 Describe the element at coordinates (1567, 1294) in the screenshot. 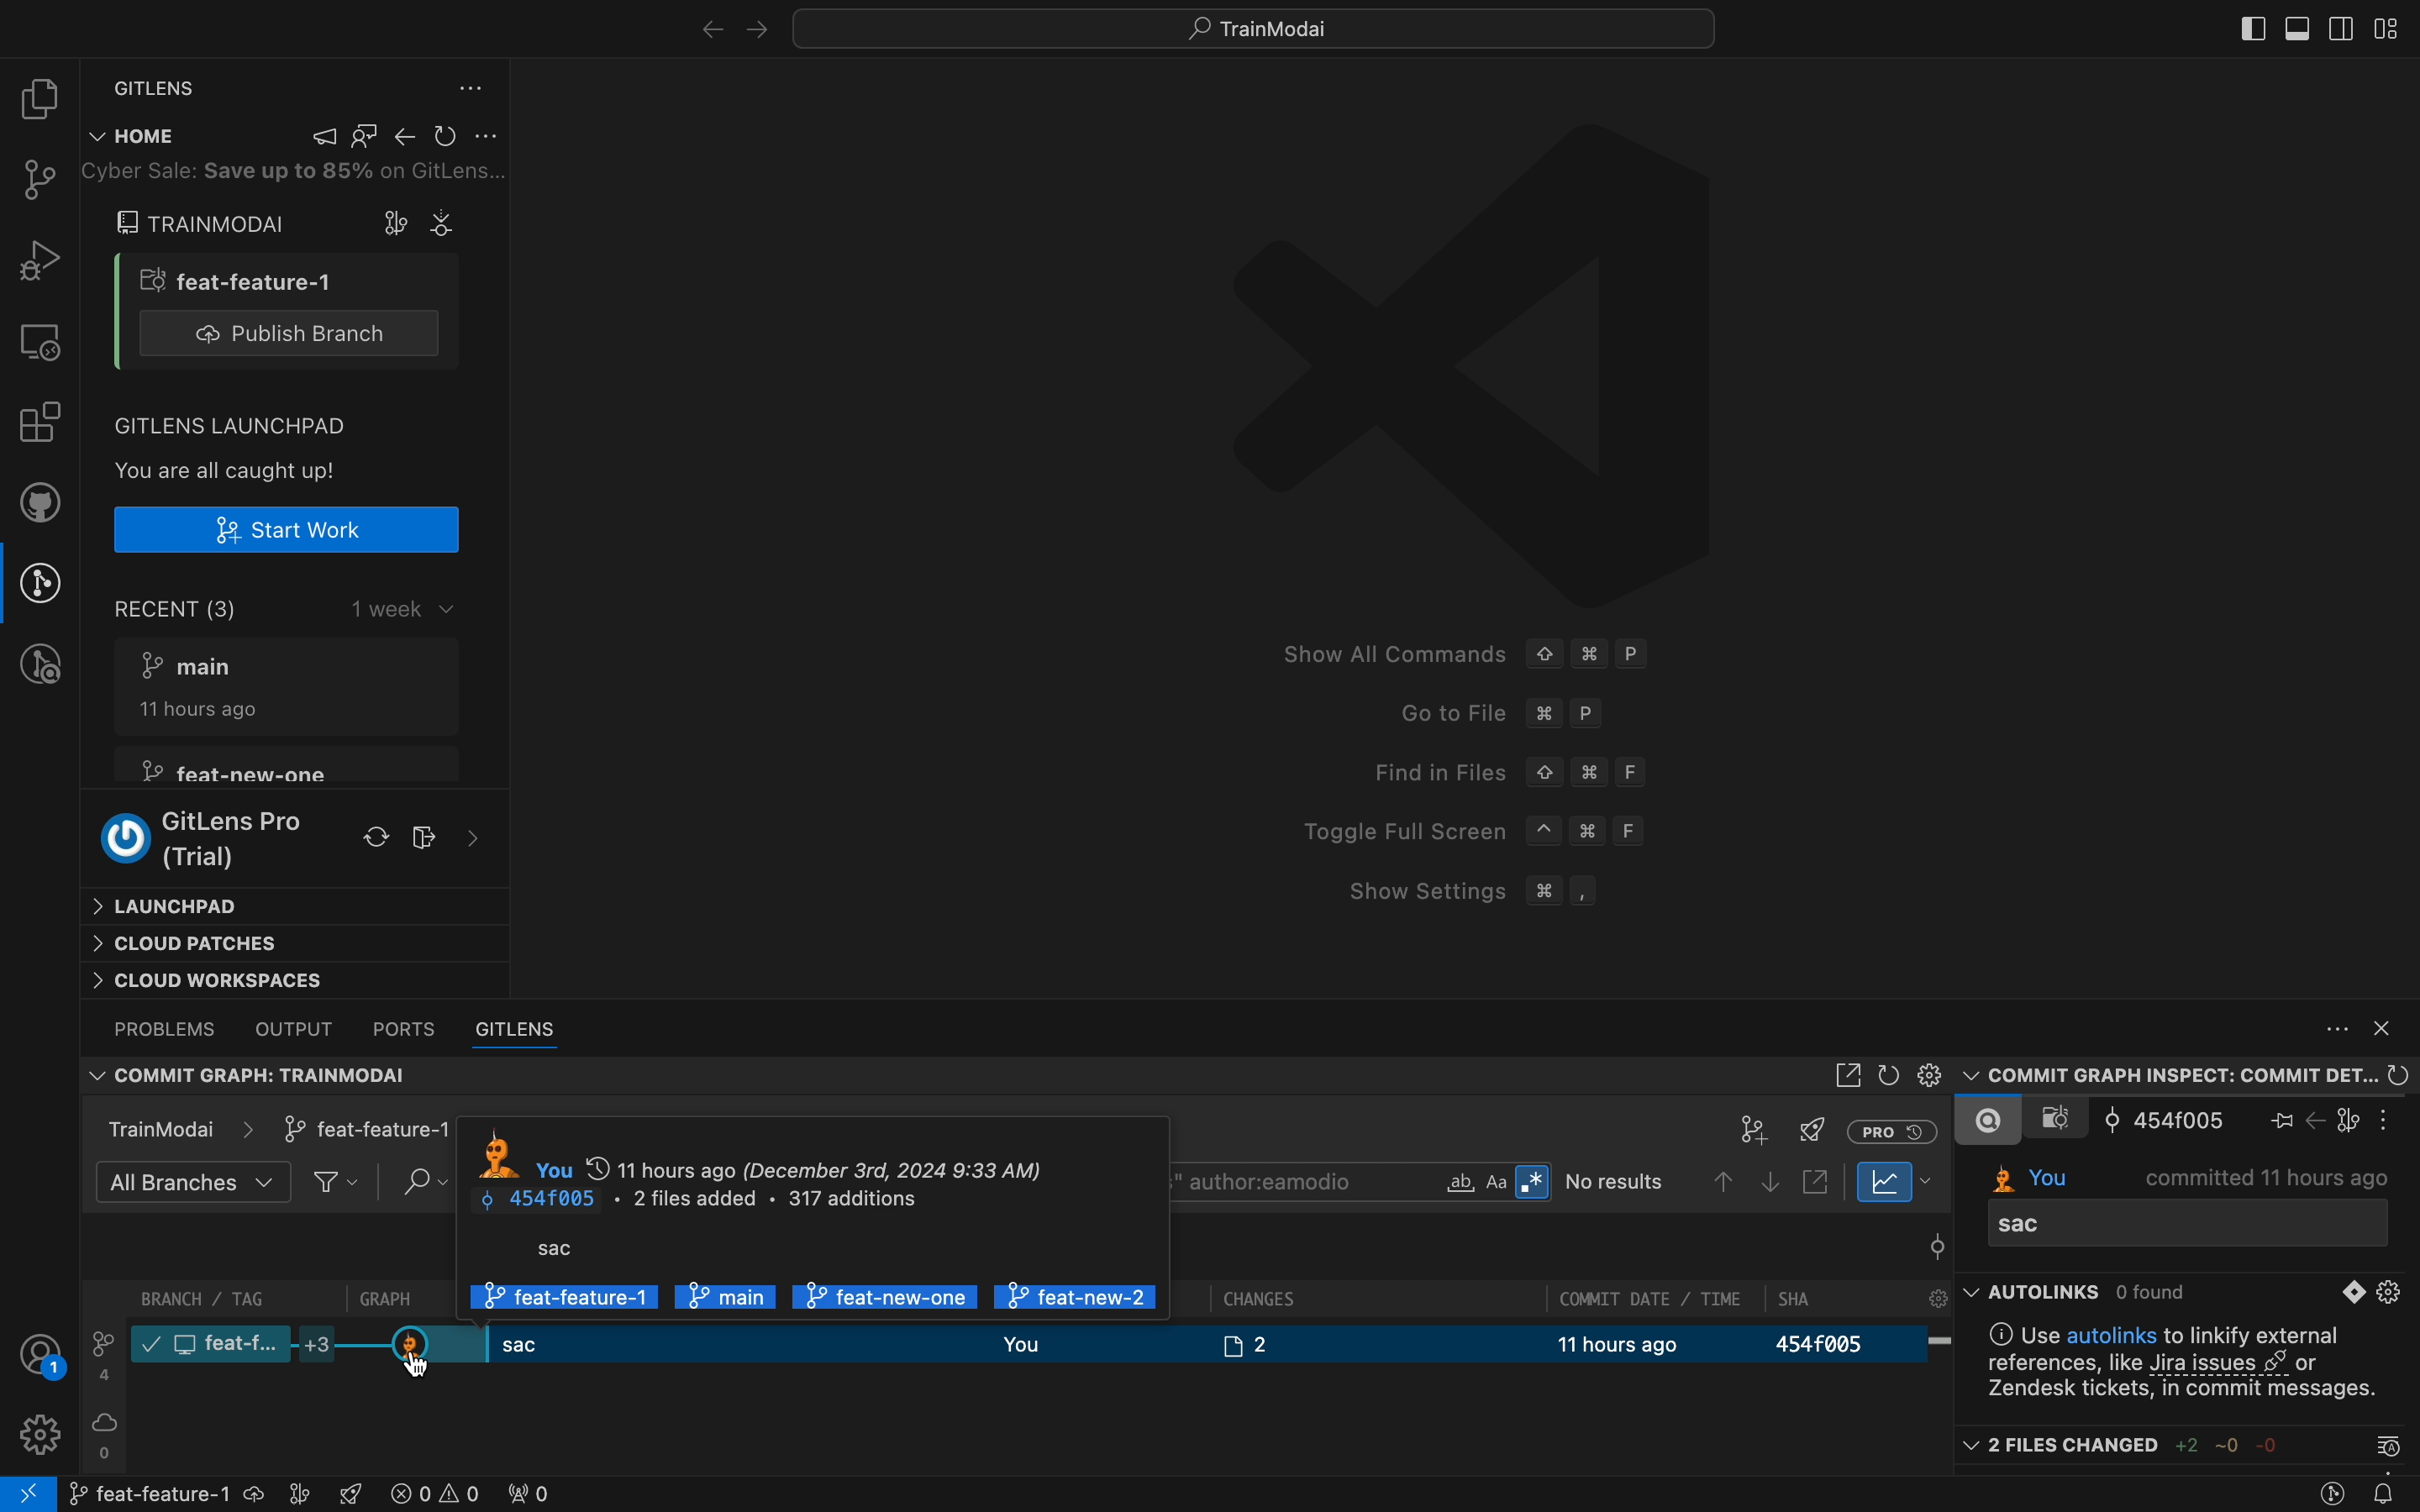

I see `` at that location.